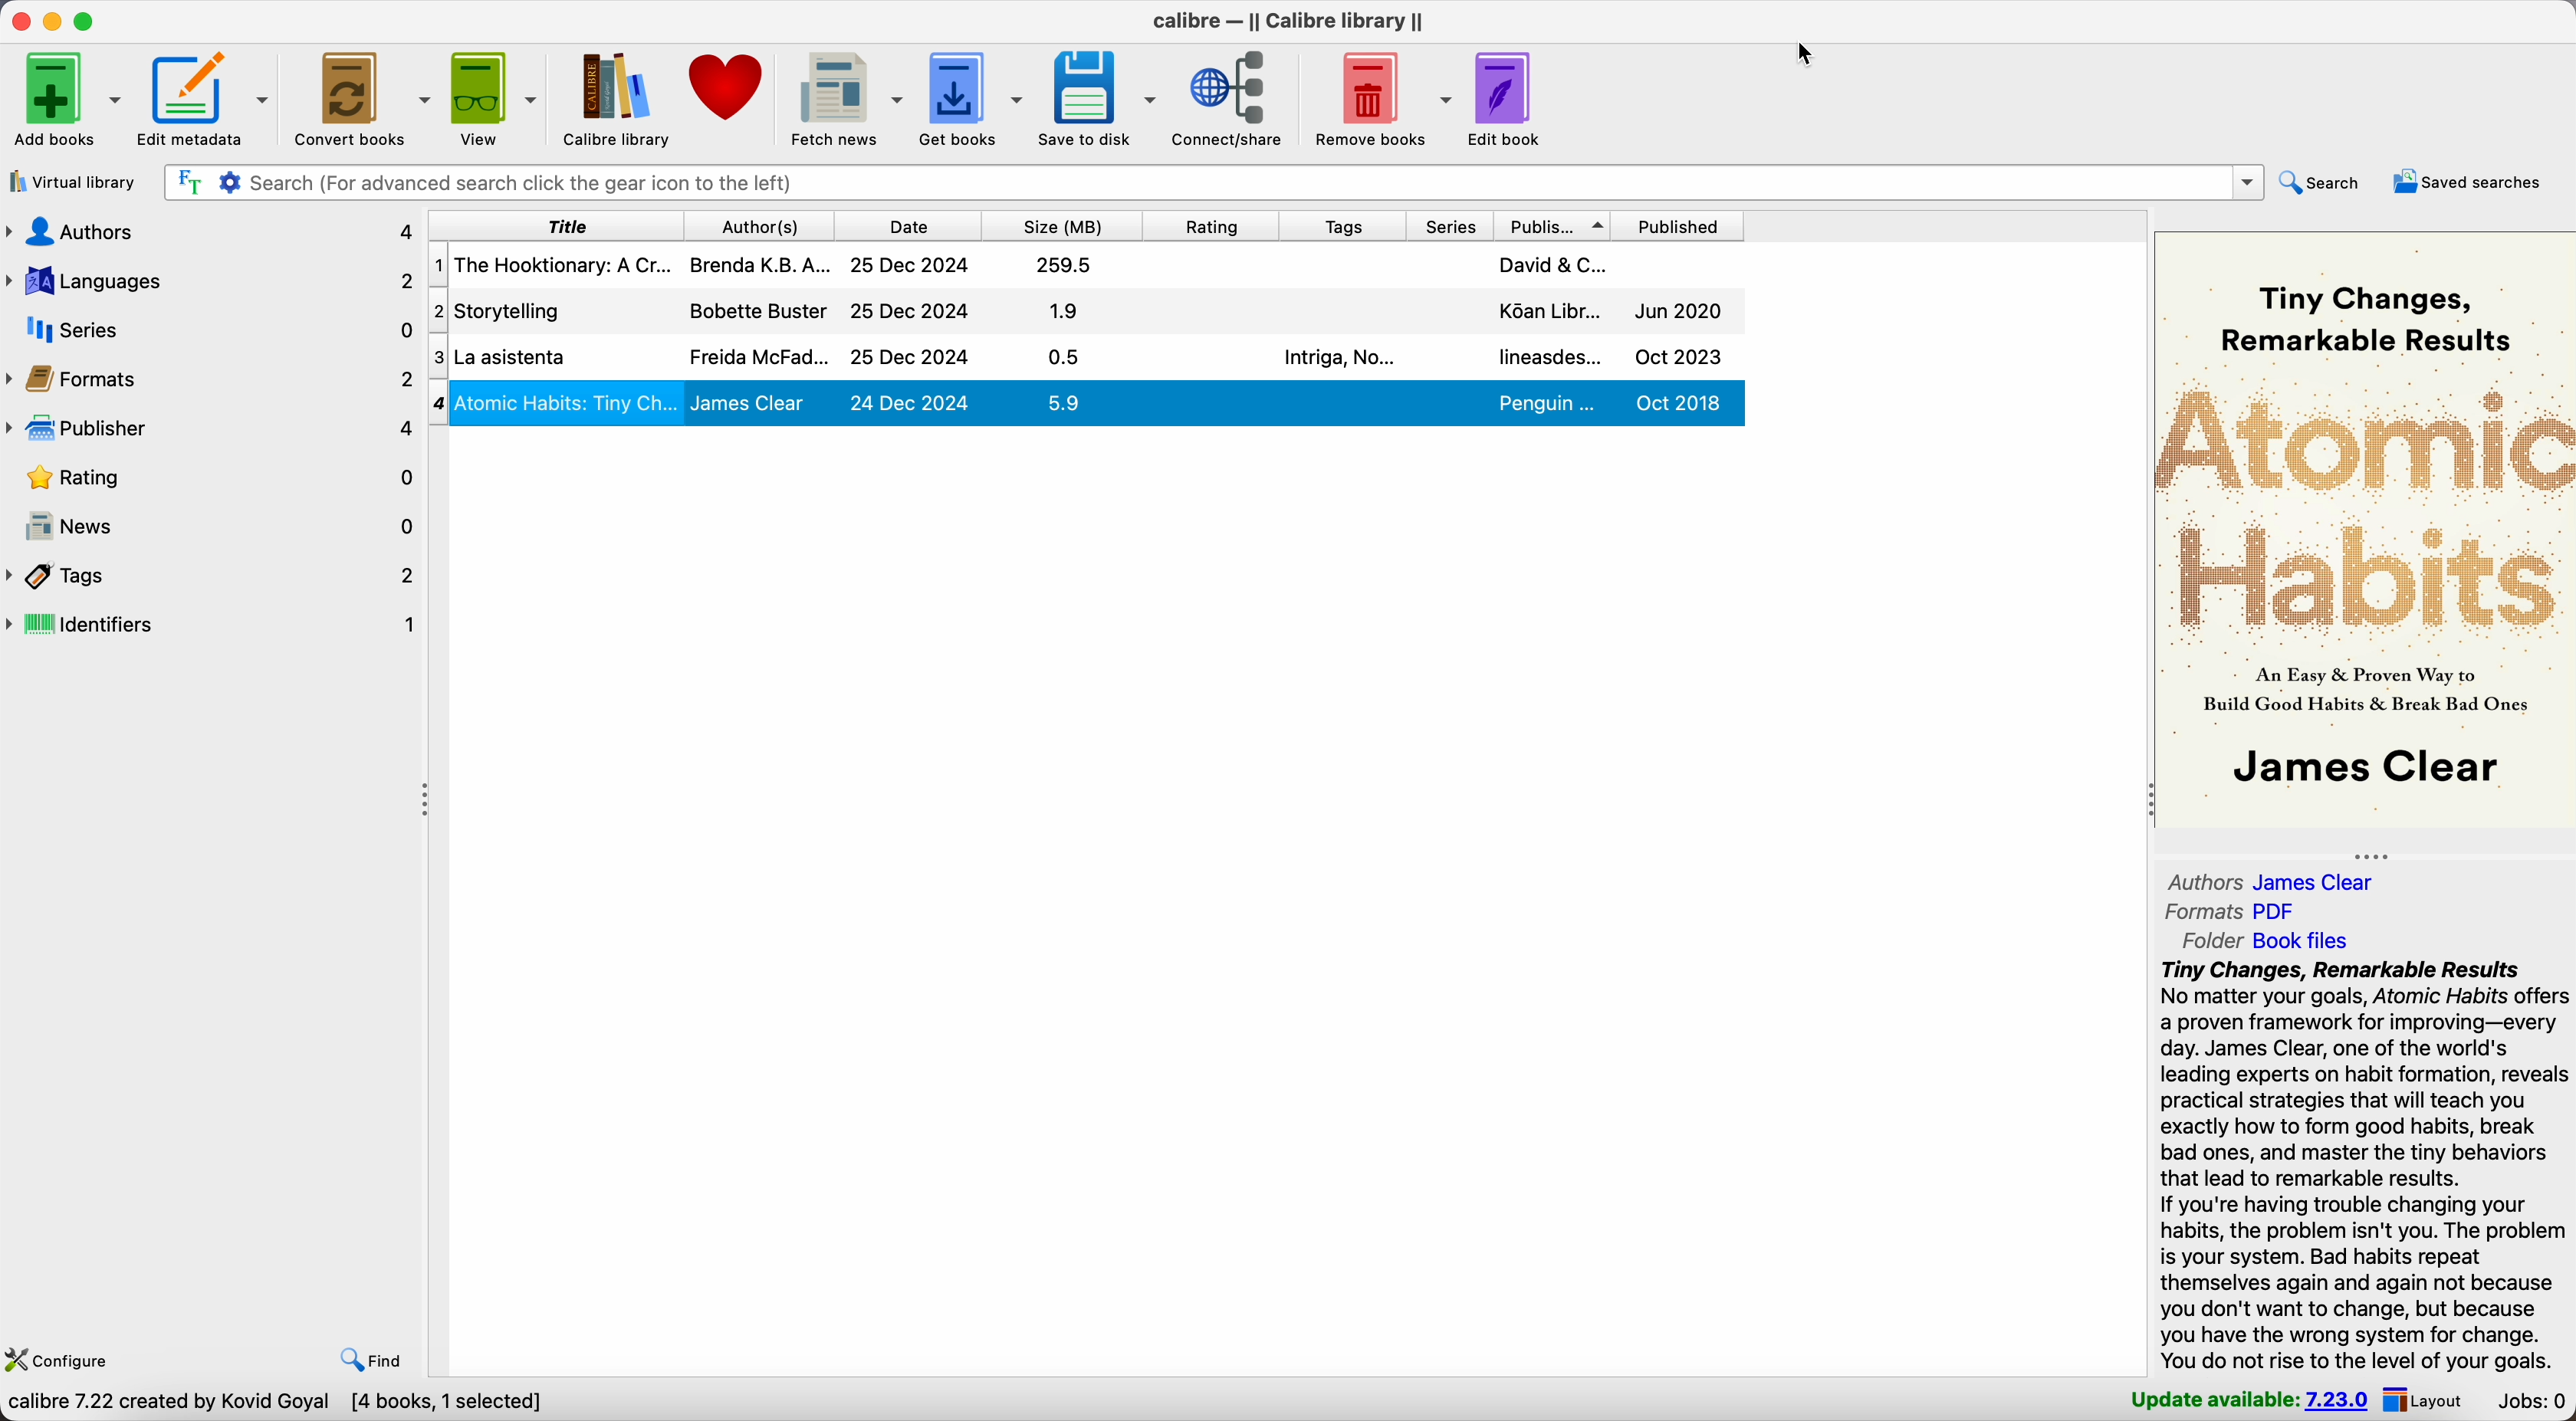 Image resolution: width=2576 pixels, height=1421 pixels. Describe the element at coordinates (762, 226) in the screenshot. I see `authors` at that location.